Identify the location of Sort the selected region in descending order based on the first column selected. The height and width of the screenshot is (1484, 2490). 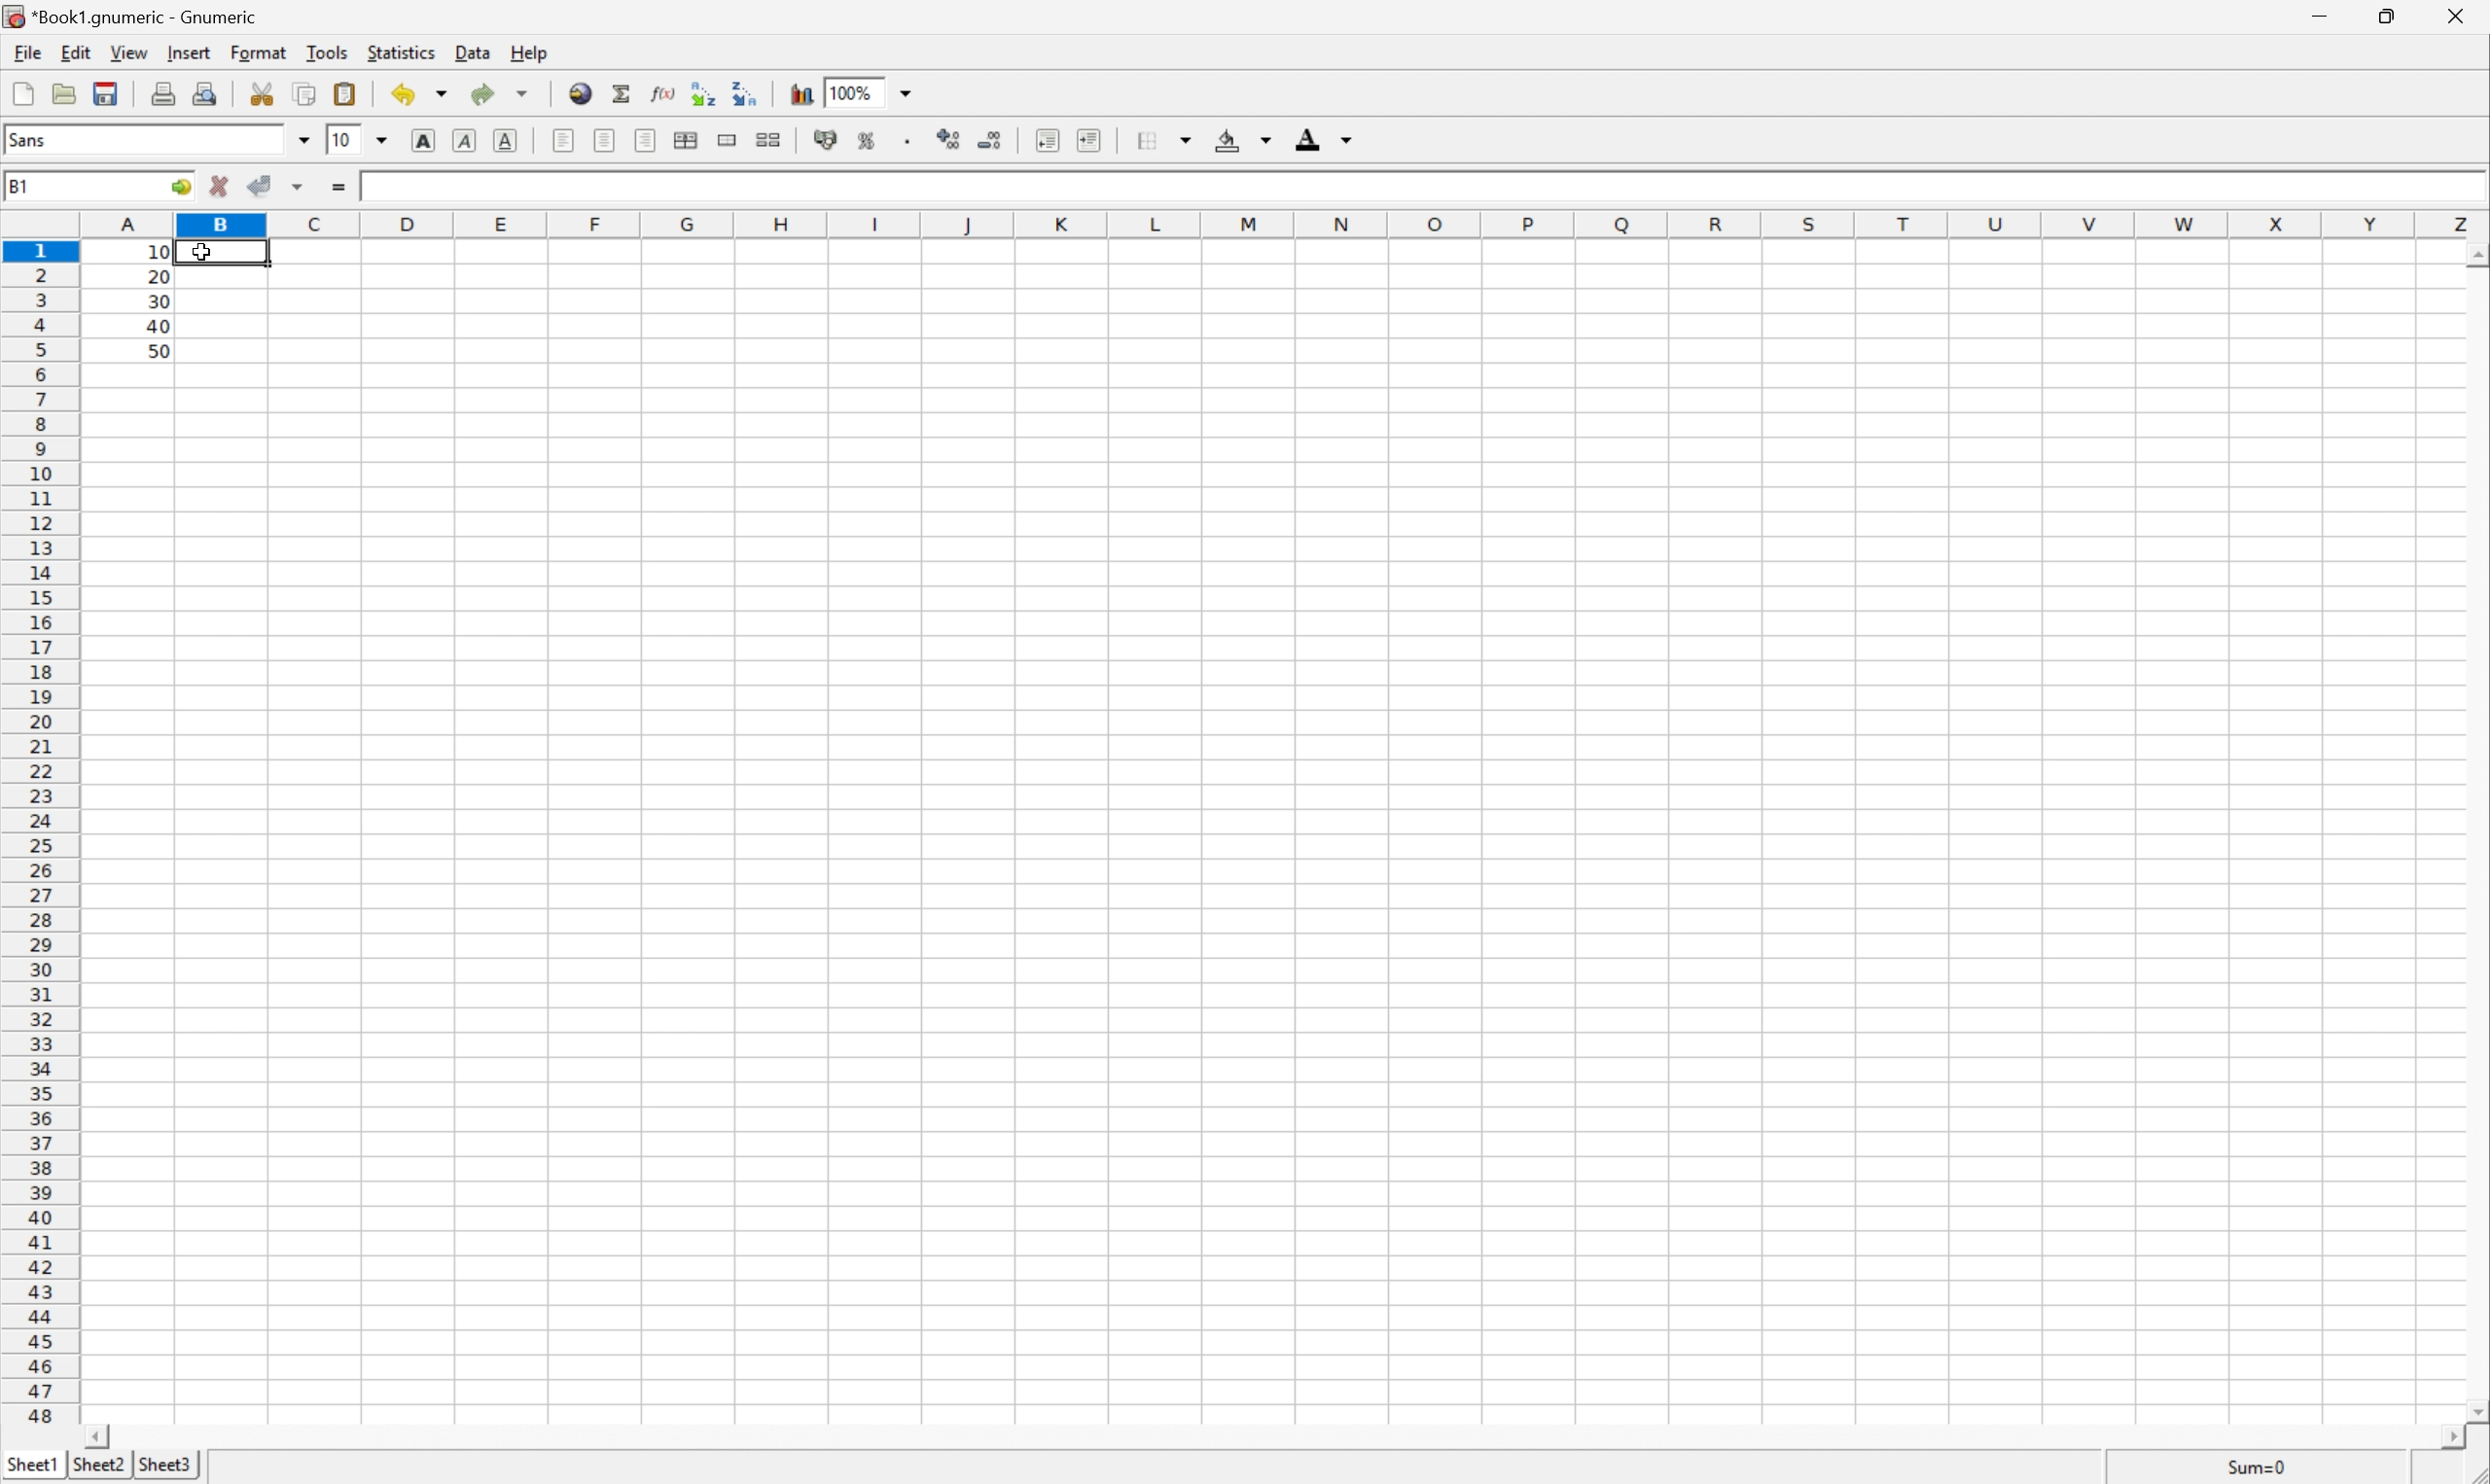
(746, 92).